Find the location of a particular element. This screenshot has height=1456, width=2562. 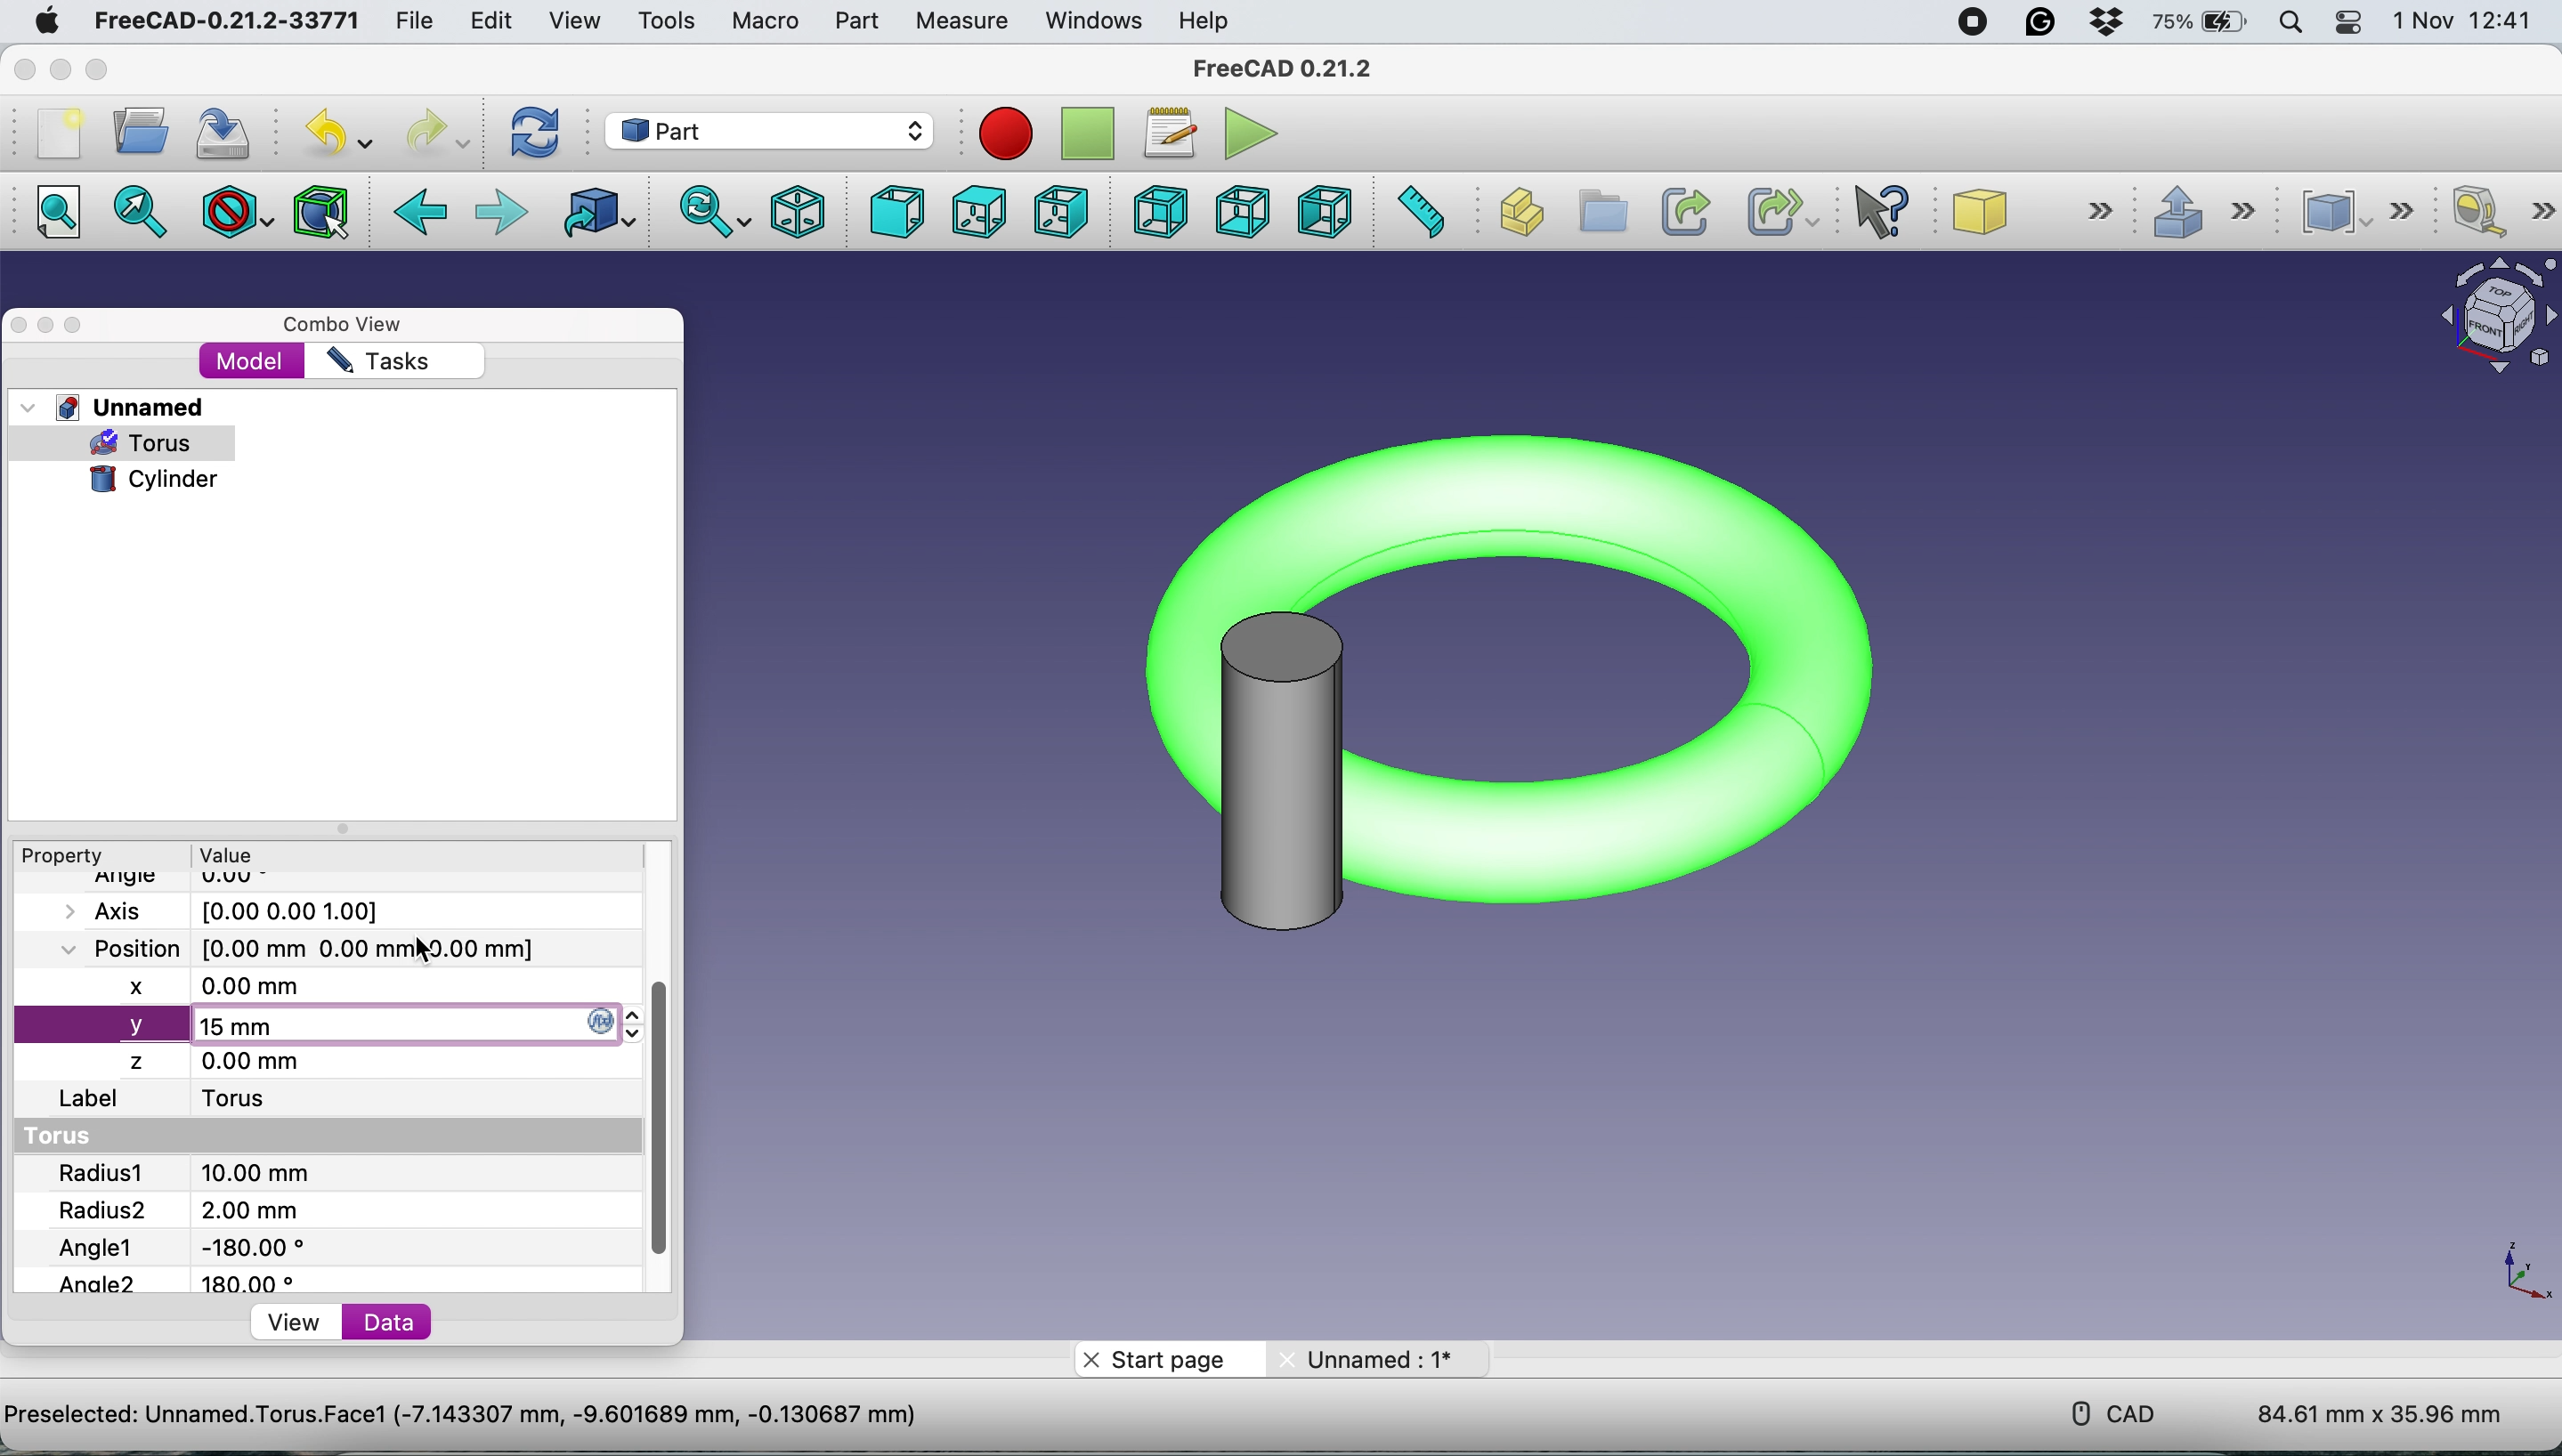

foward is located at coordinates (505, 209).